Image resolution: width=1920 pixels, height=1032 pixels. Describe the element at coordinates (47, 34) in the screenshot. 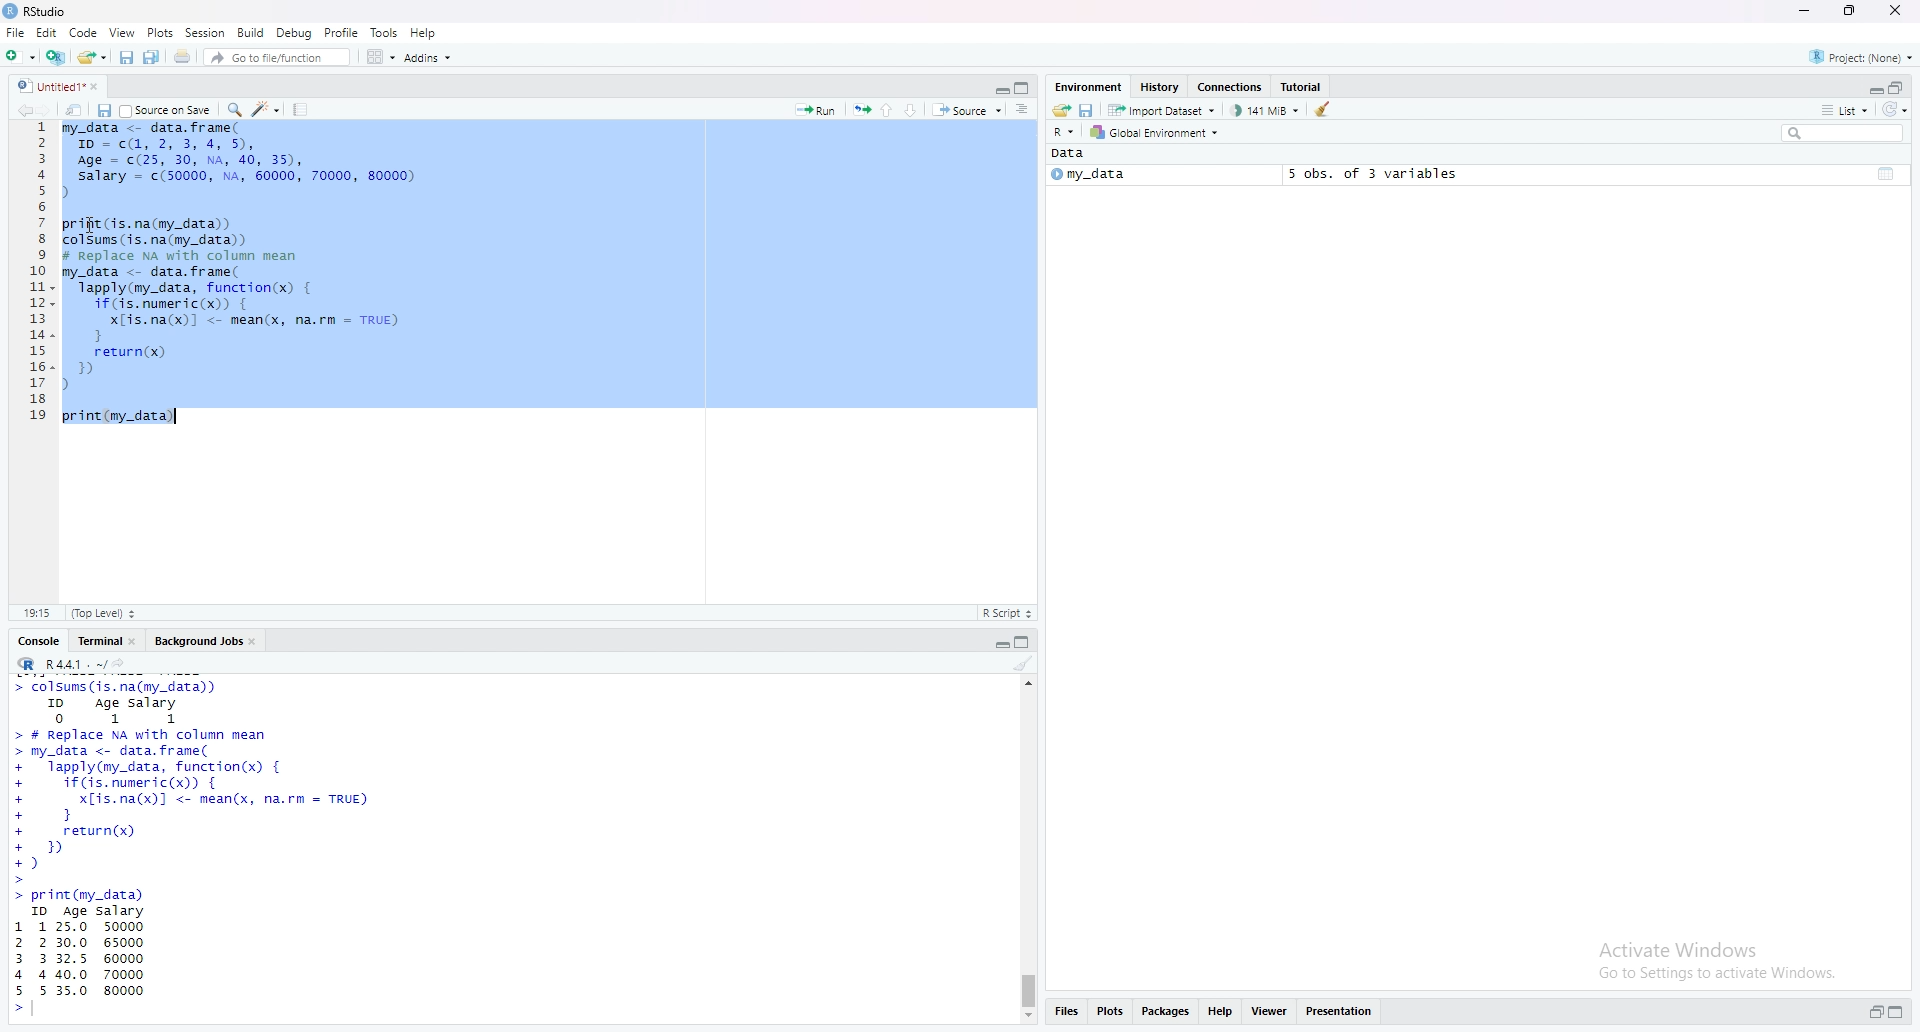

I see `Edit` at that location.